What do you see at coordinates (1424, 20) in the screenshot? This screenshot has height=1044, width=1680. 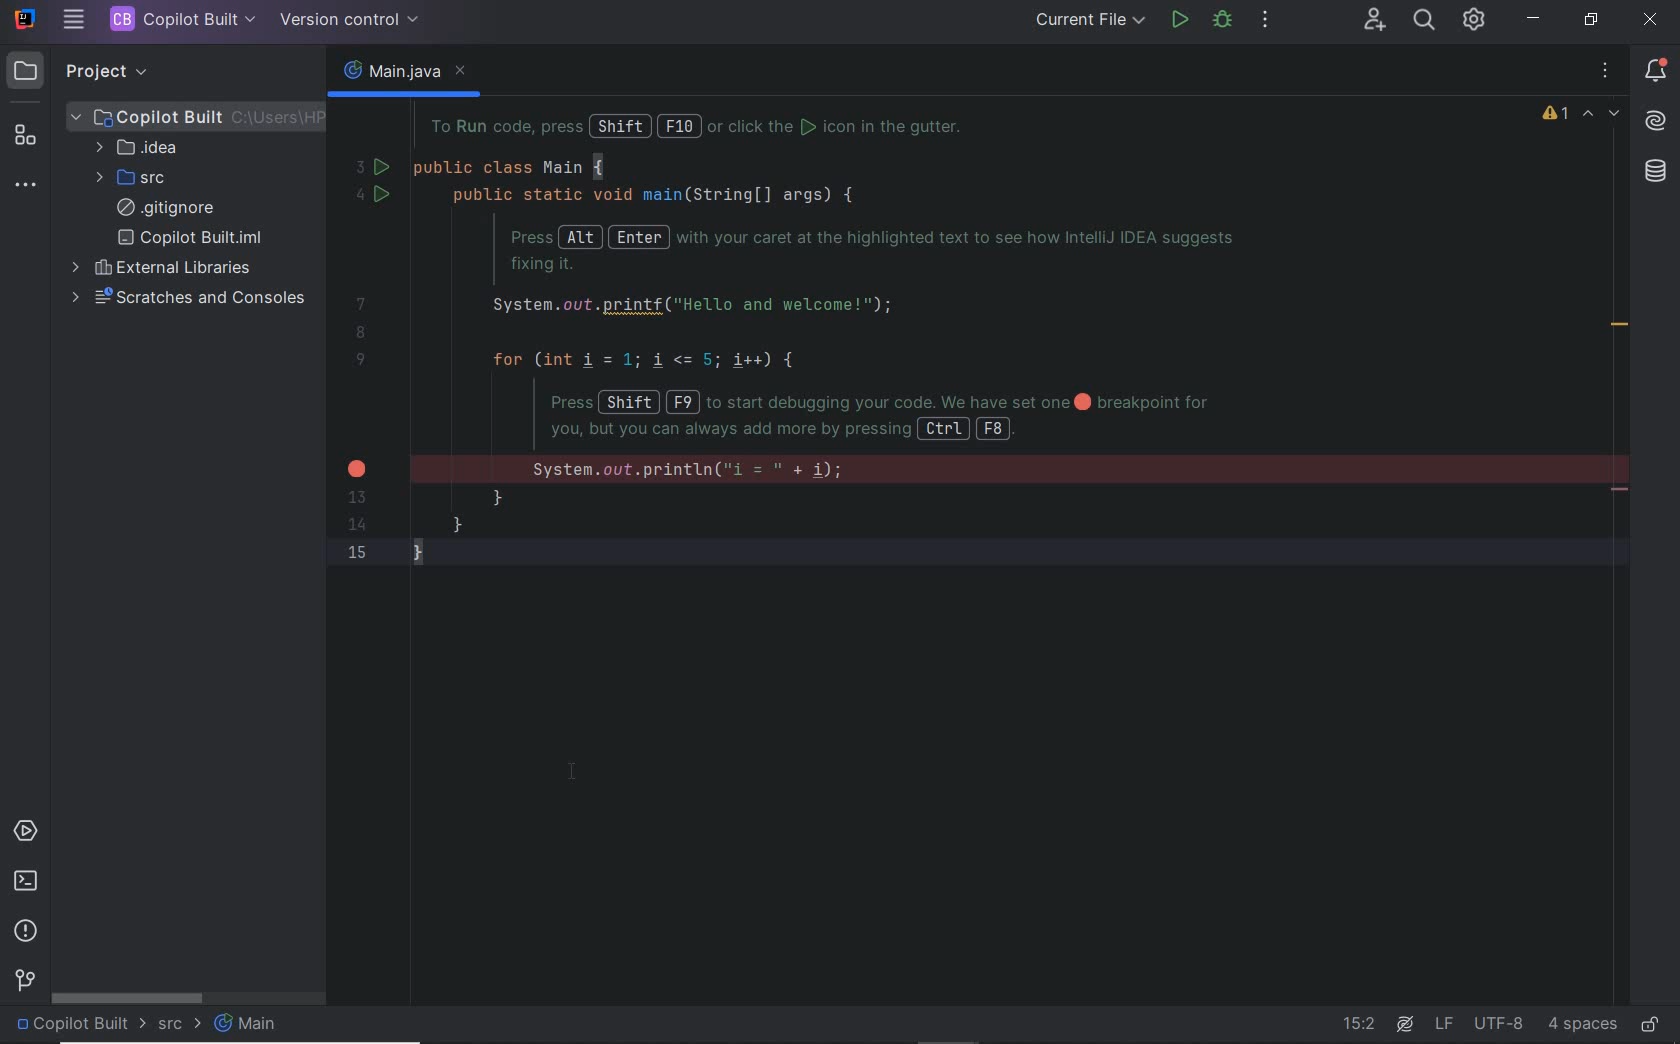 I see `SEARCH EVERYWHERE` at bounding box center [1424, 20].